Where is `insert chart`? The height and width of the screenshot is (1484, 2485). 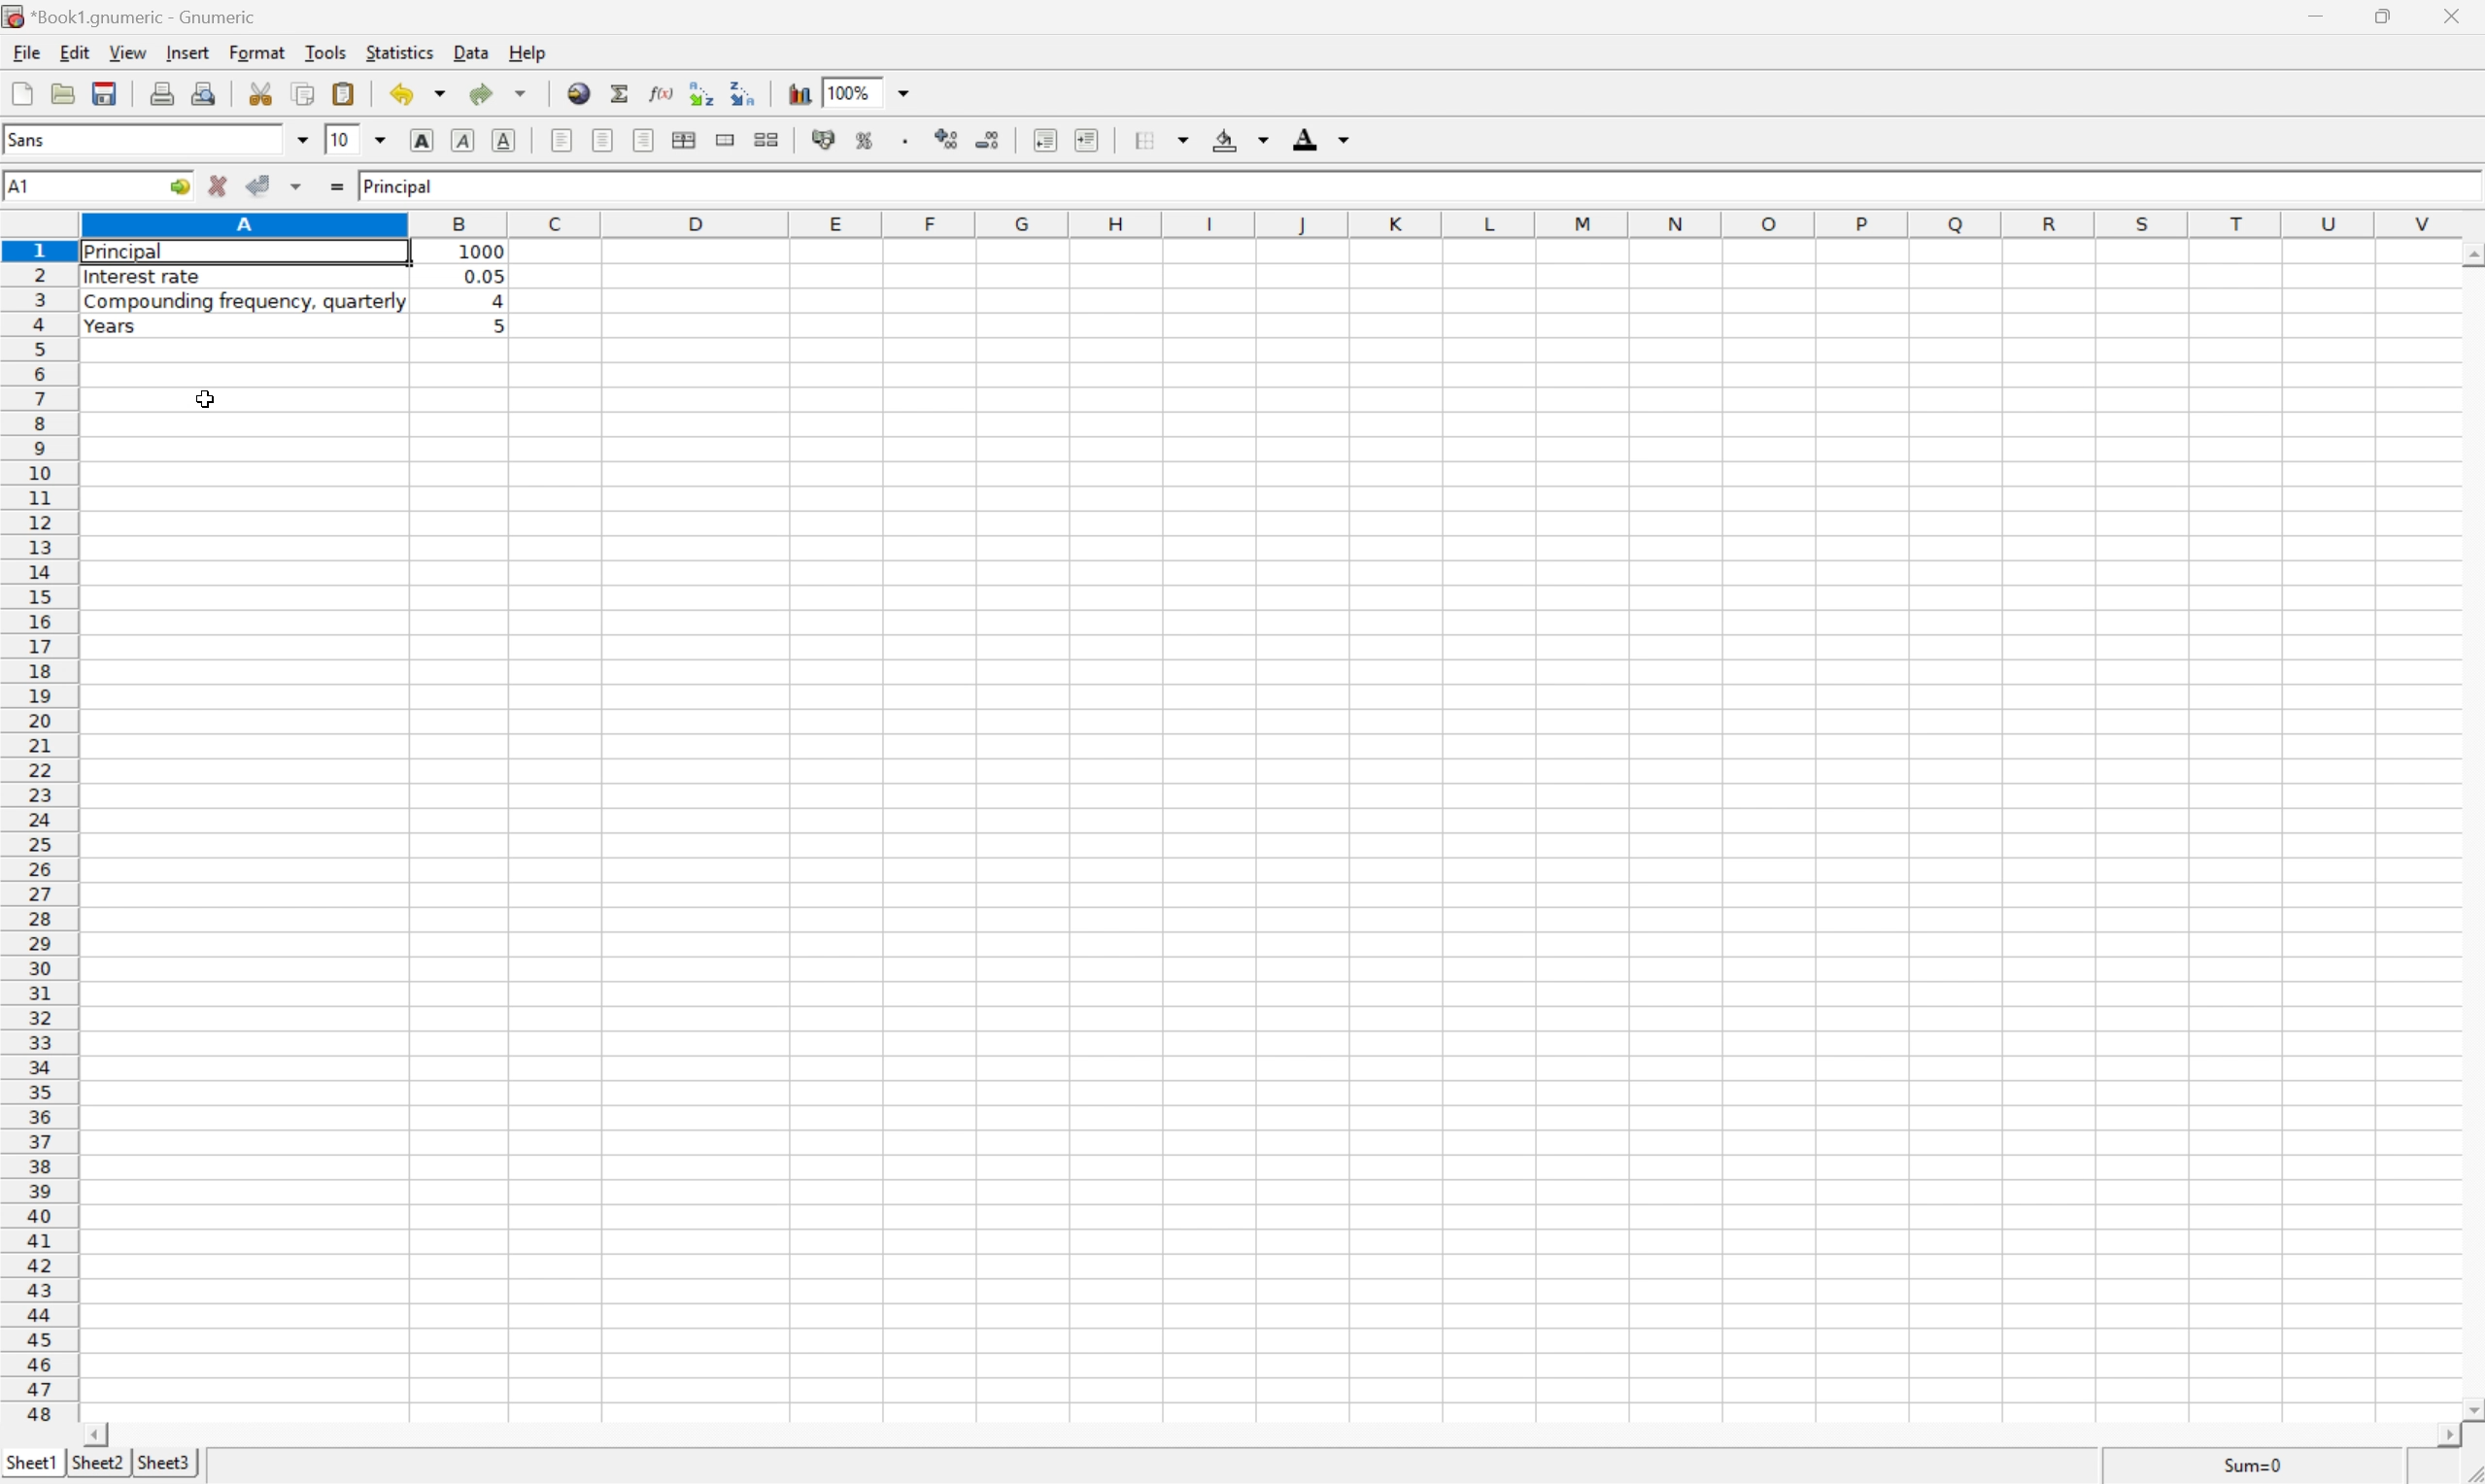 insert chart is located at coordinates (797, 91).